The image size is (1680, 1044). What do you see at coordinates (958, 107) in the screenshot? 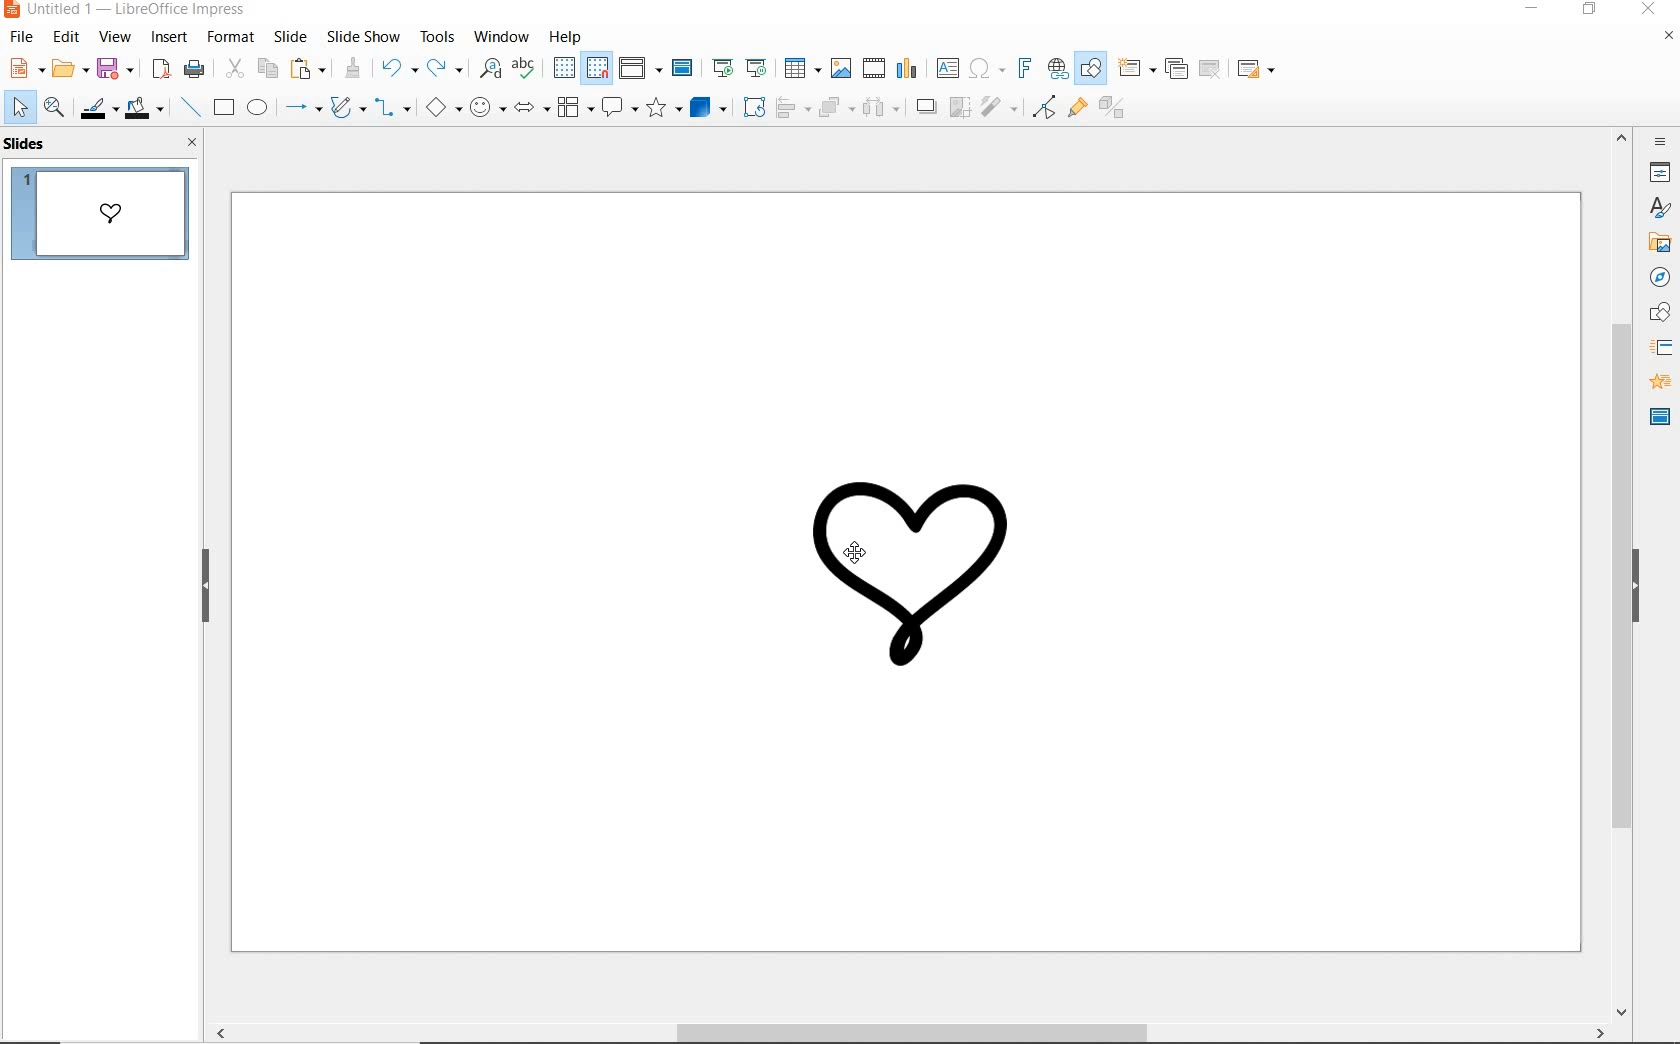
I see `crop image` at bounding box center [958, 107].